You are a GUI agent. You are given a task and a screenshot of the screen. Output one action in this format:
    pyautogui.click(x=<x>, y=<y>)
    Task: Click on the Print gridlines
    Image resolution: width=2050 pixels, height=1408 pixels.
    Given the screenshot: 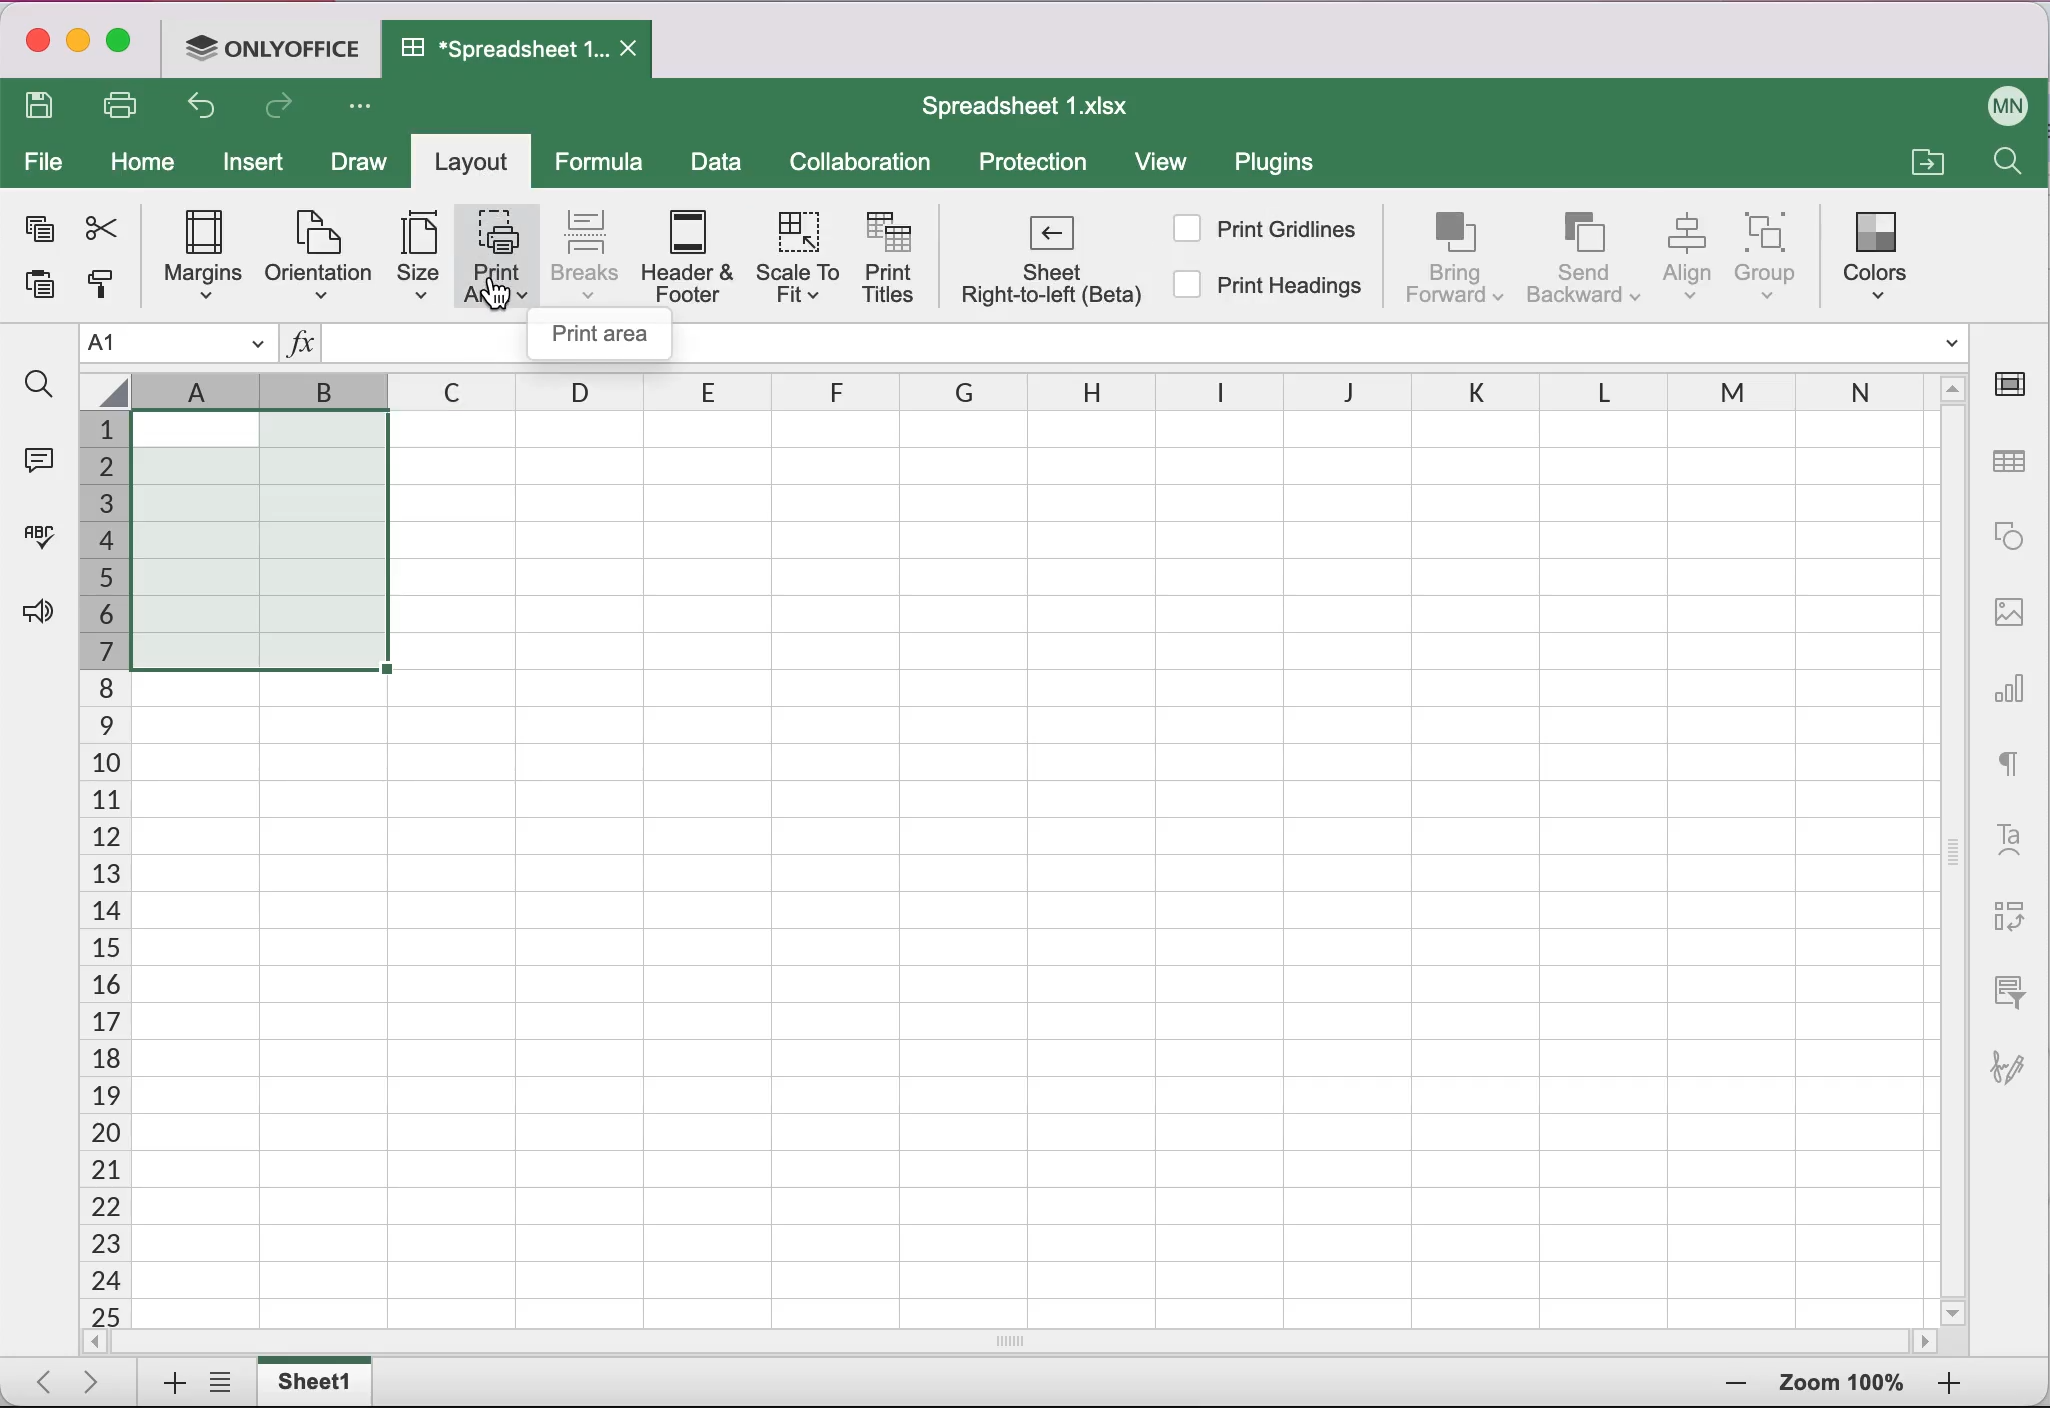 What is the action you would take?
    pyautogui.click(x=1267, y=228)
    